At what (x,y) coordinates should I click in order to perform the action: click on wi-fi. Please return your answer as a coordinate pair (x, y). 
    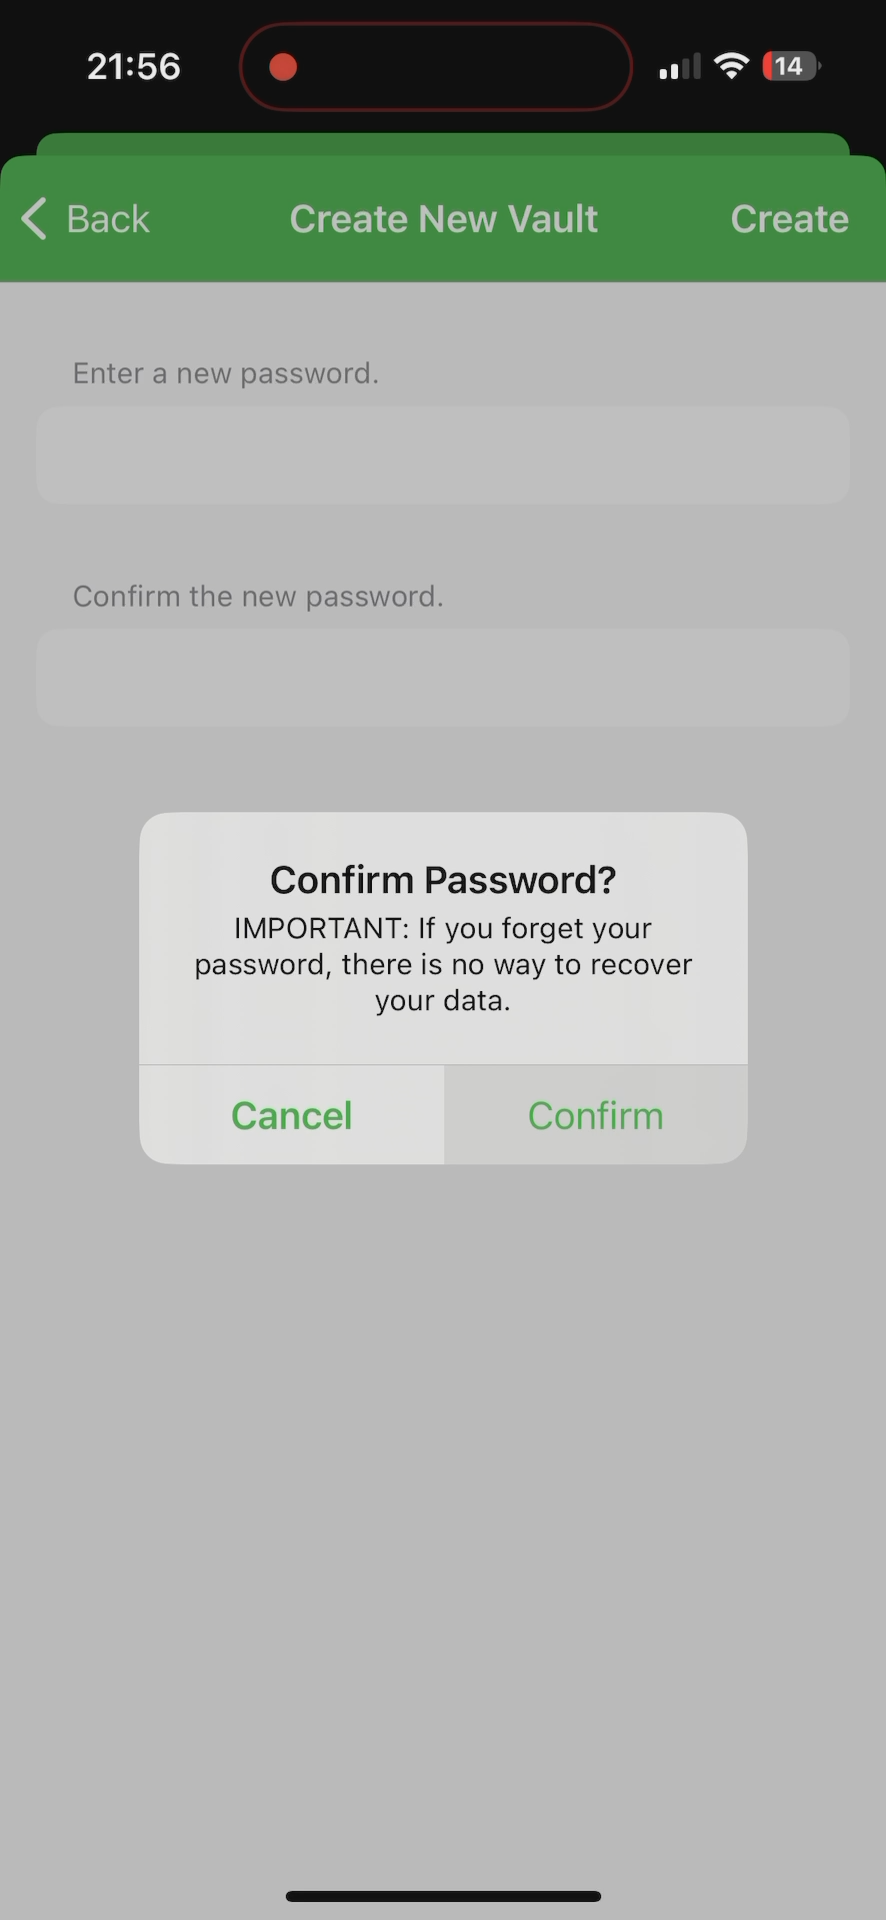
    Looking at the image, I should click on (733, 74).